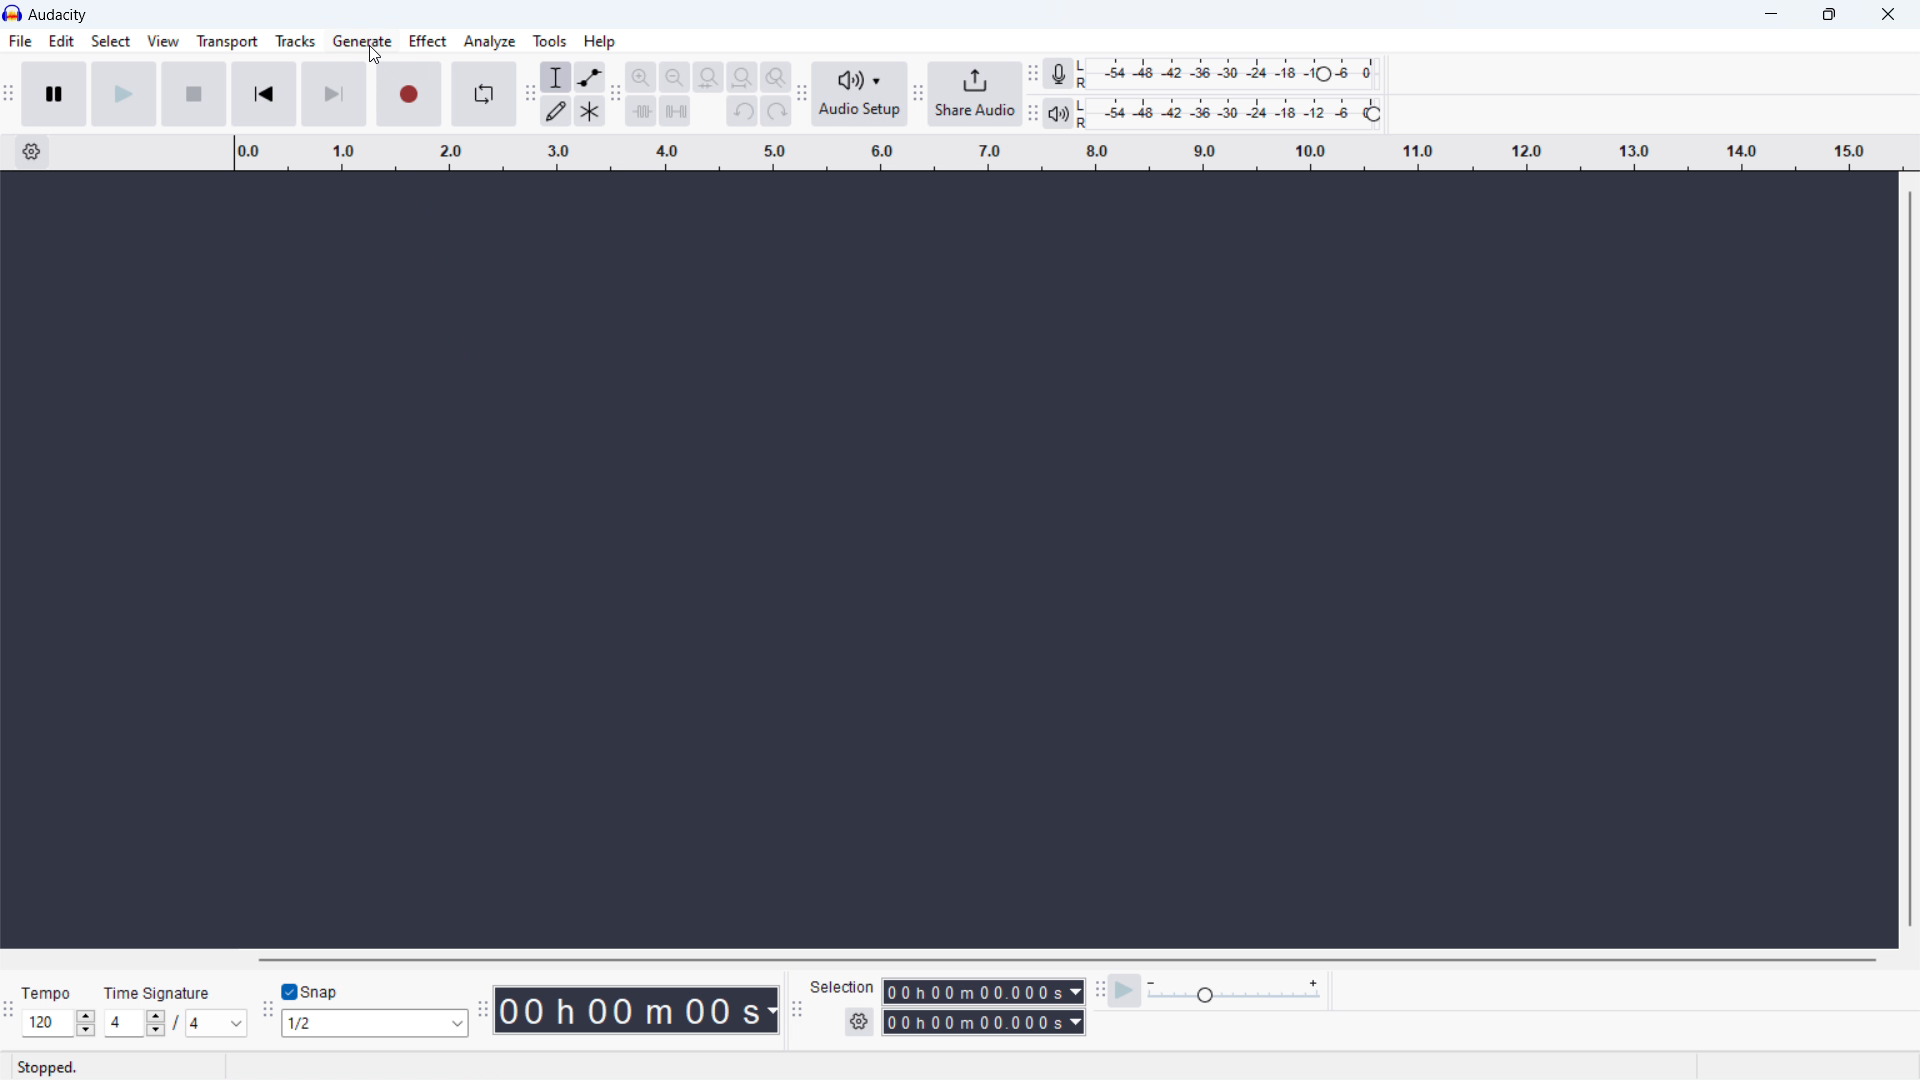 This screenshot has width=1920, height=1080. What do you see at coordinates (33, 153) in the screenshot?
I see `timeline options` at bounding box center [33, 153].